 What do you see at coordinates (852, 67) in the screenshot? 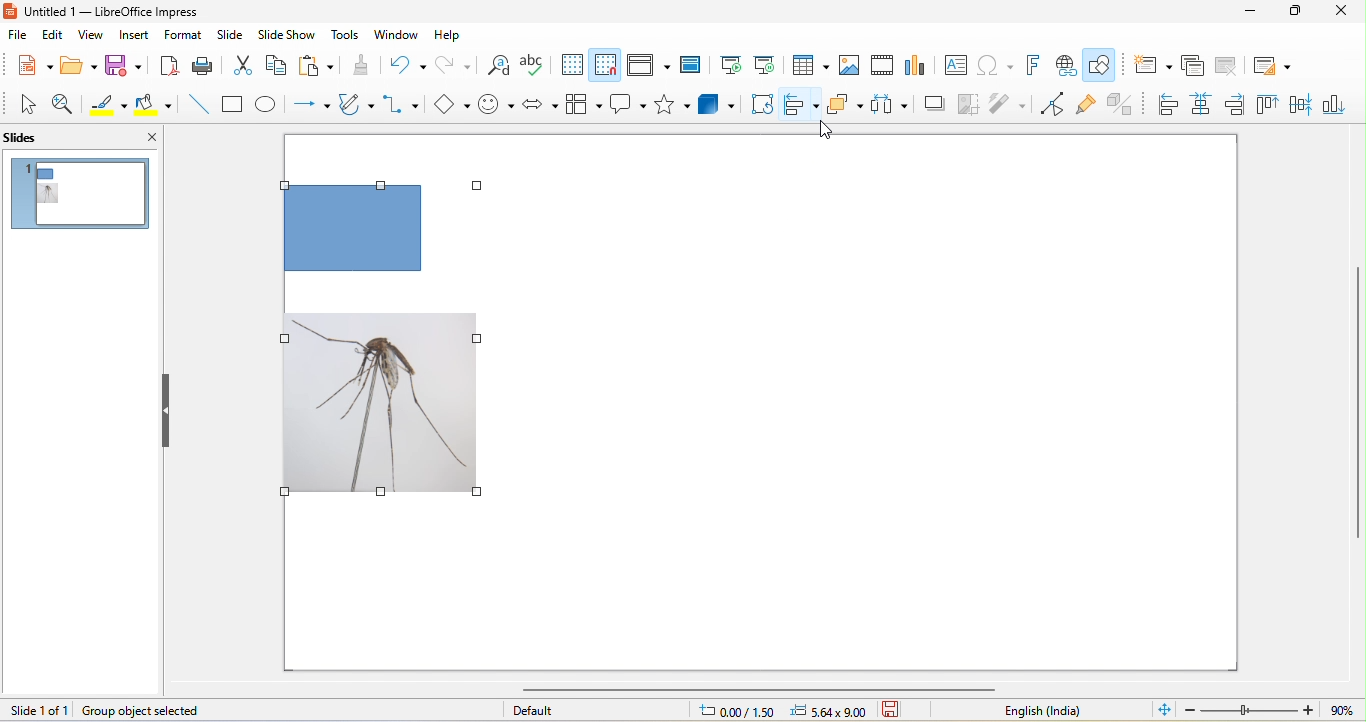
I see `image` at bounding box center [852, 67].